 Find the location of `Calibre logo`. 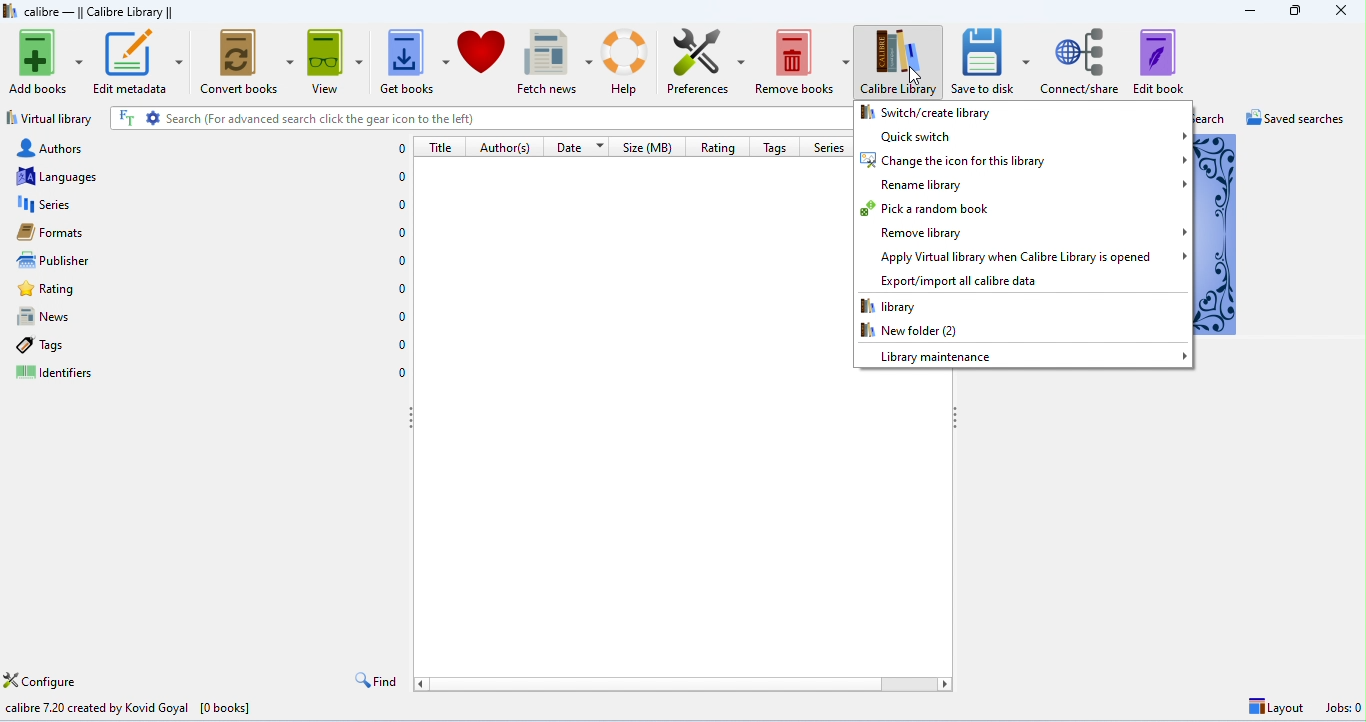

Calibre logo is located at coordinates (10, 12).